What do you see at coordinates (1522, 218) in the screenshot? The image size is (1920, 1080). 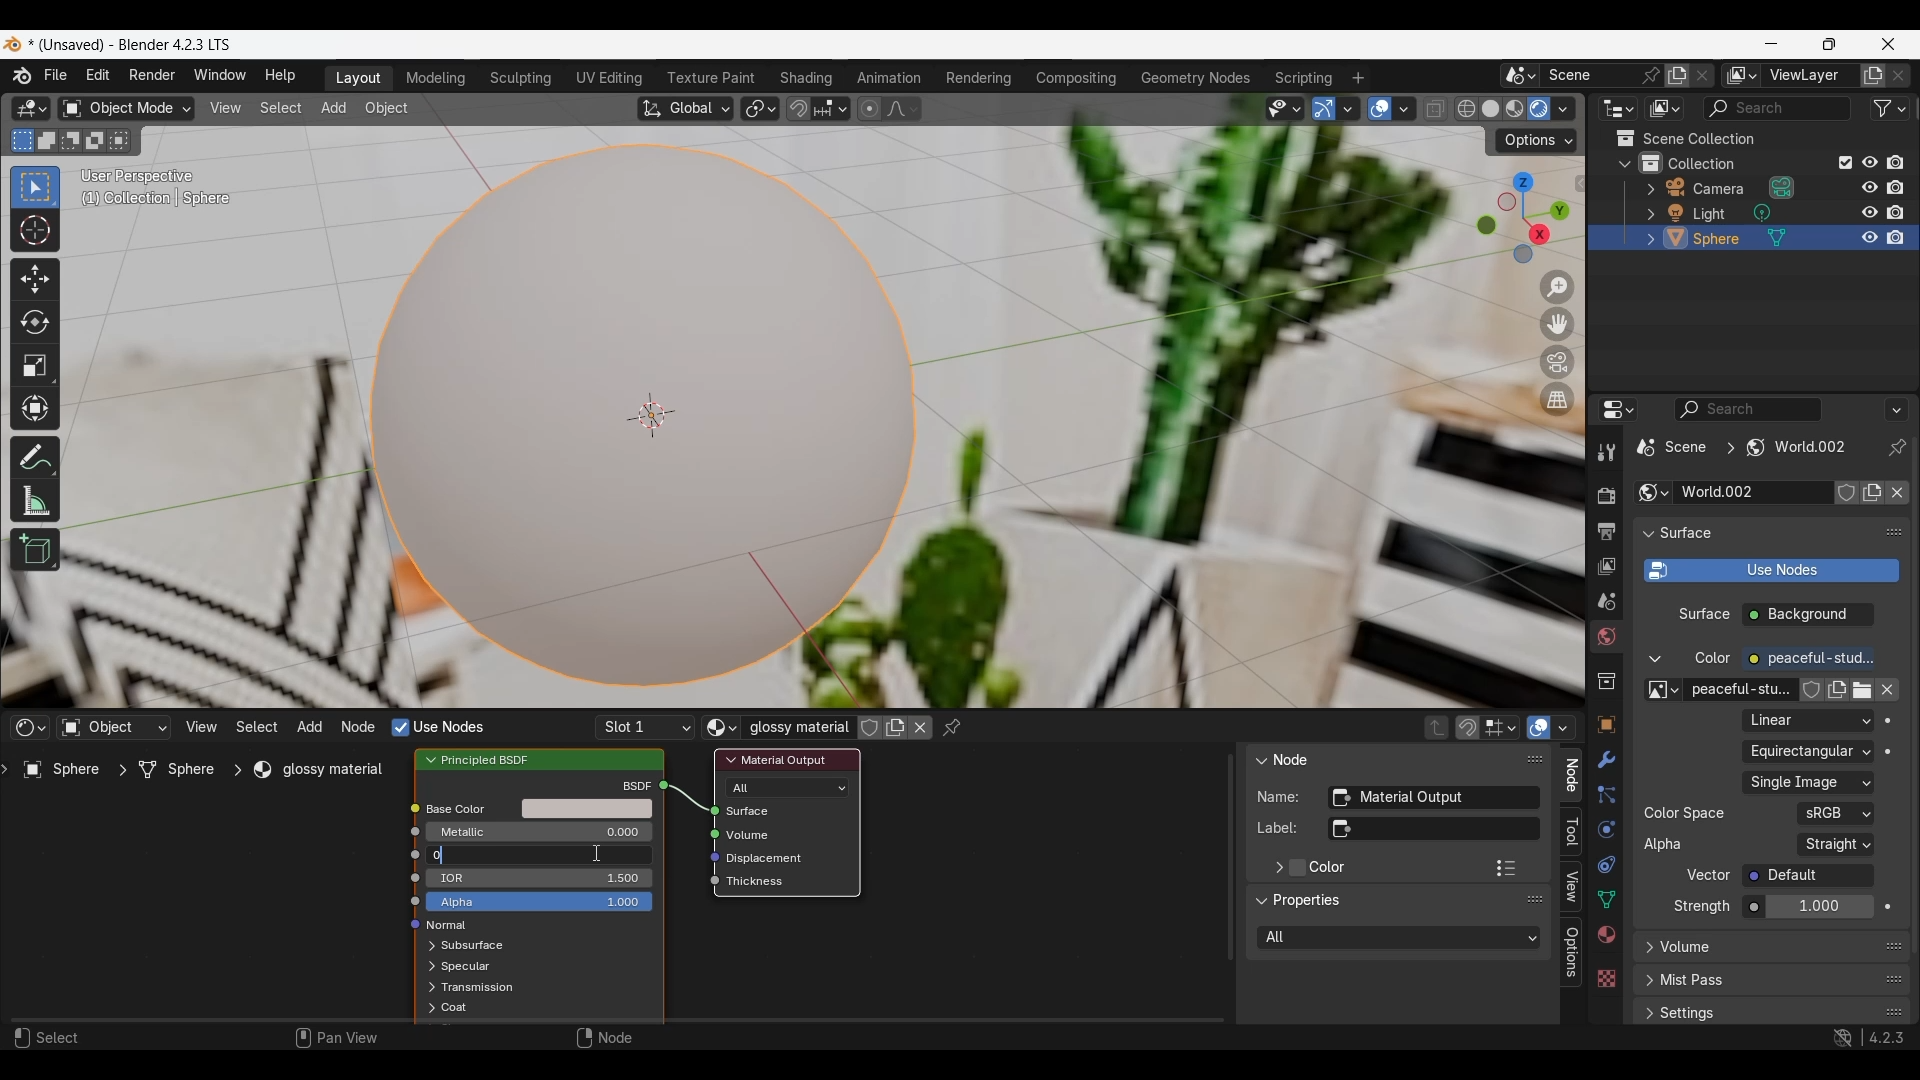 I see `Use a preset viewpoint` at bounding box center [1522, 218].